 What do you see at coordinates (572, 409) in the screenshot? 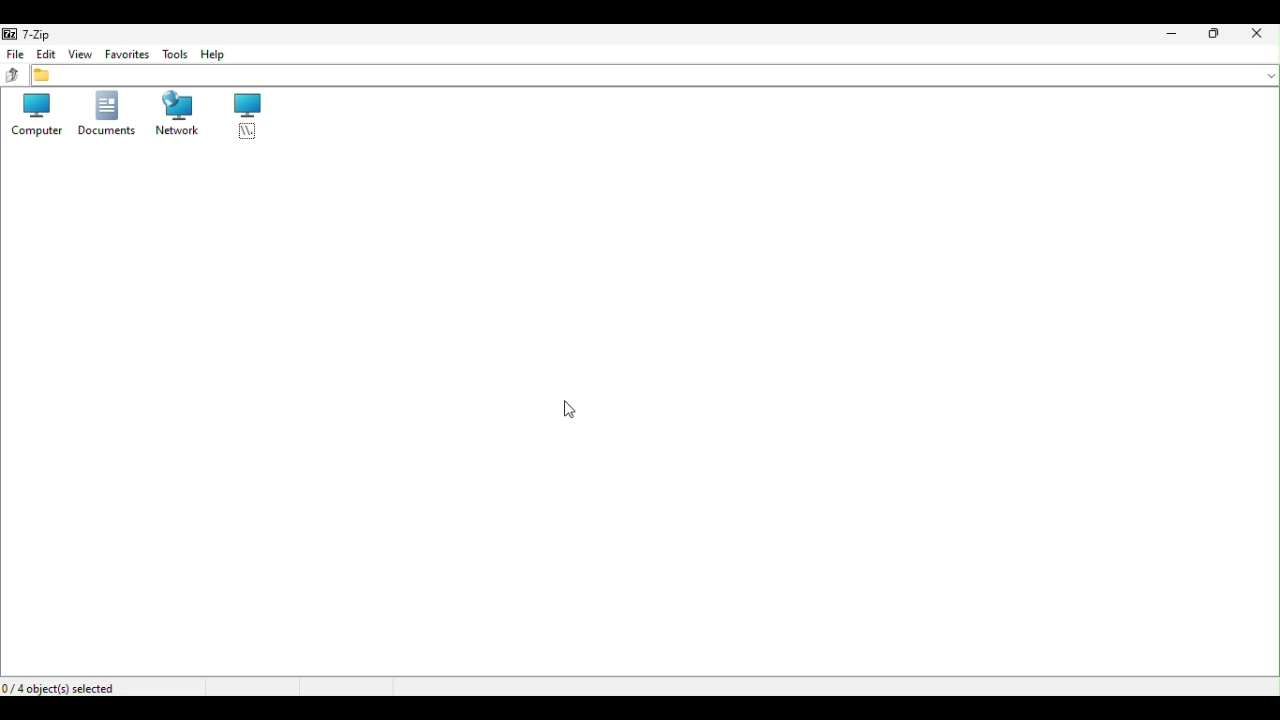
I see `Mouse` at bounding box center [572, 409].